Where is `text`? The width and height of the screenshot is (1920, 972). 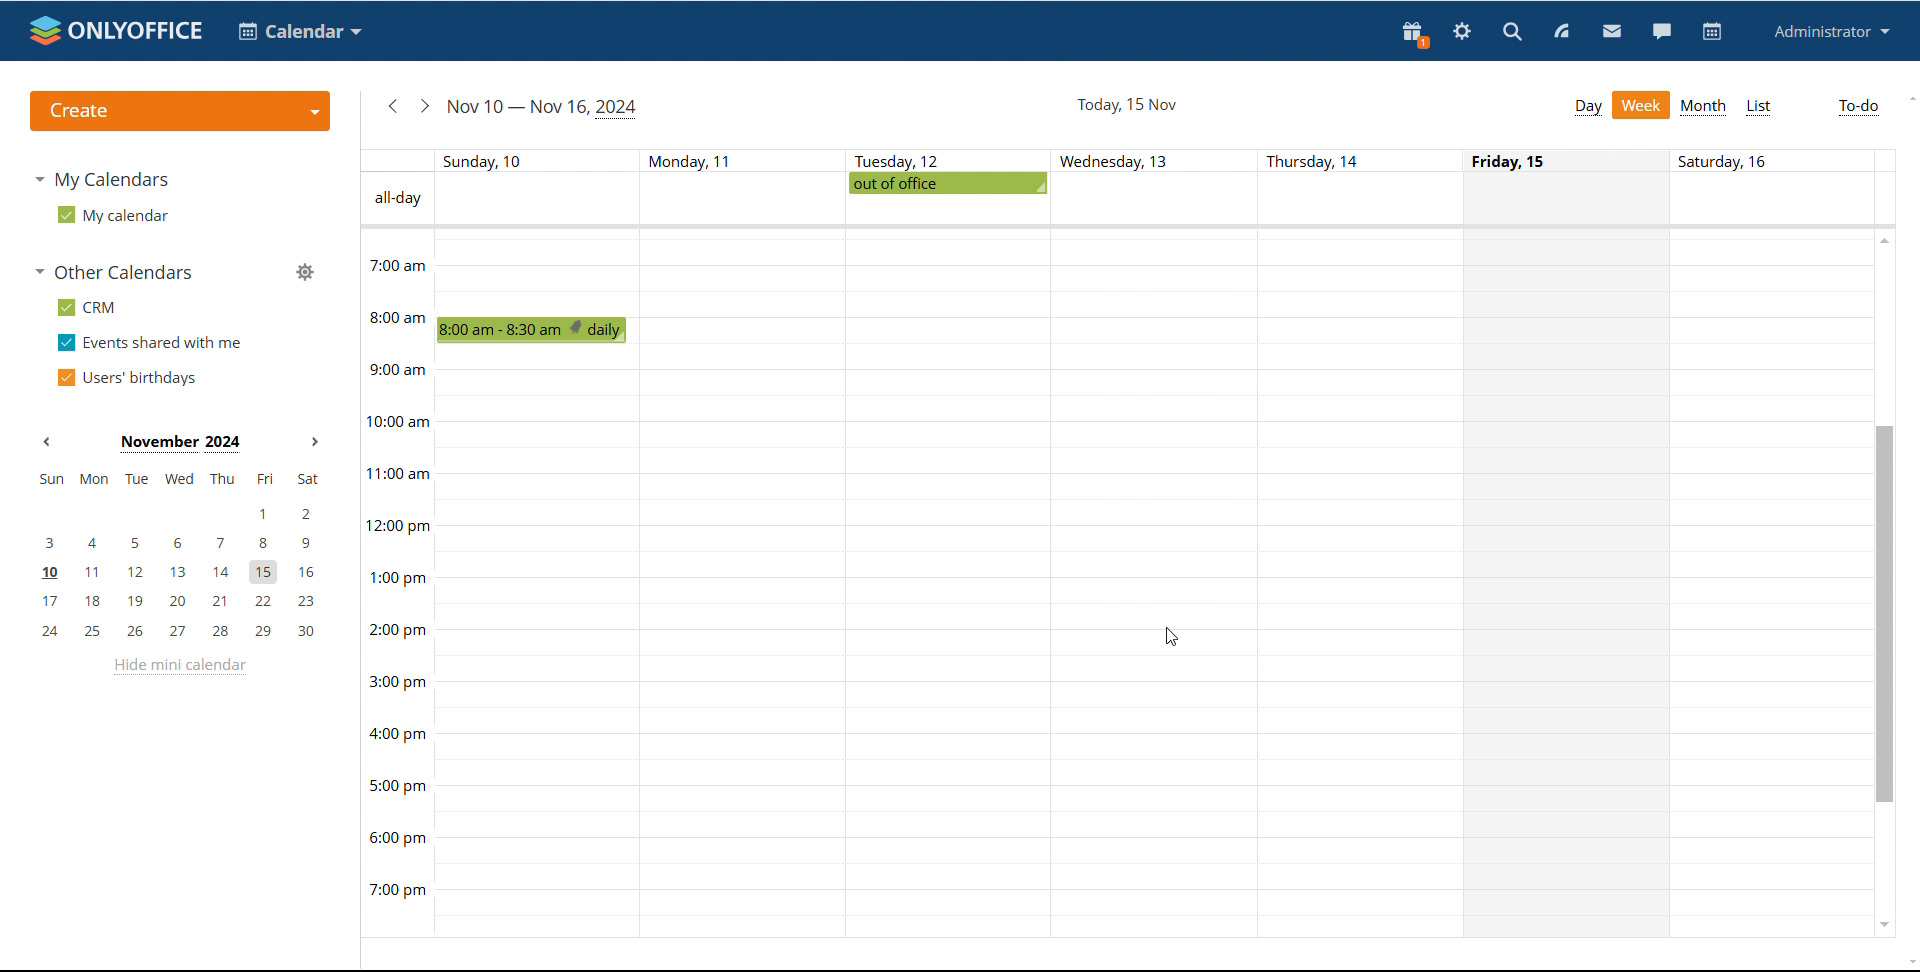 text is located at coordinates (1734, 164).